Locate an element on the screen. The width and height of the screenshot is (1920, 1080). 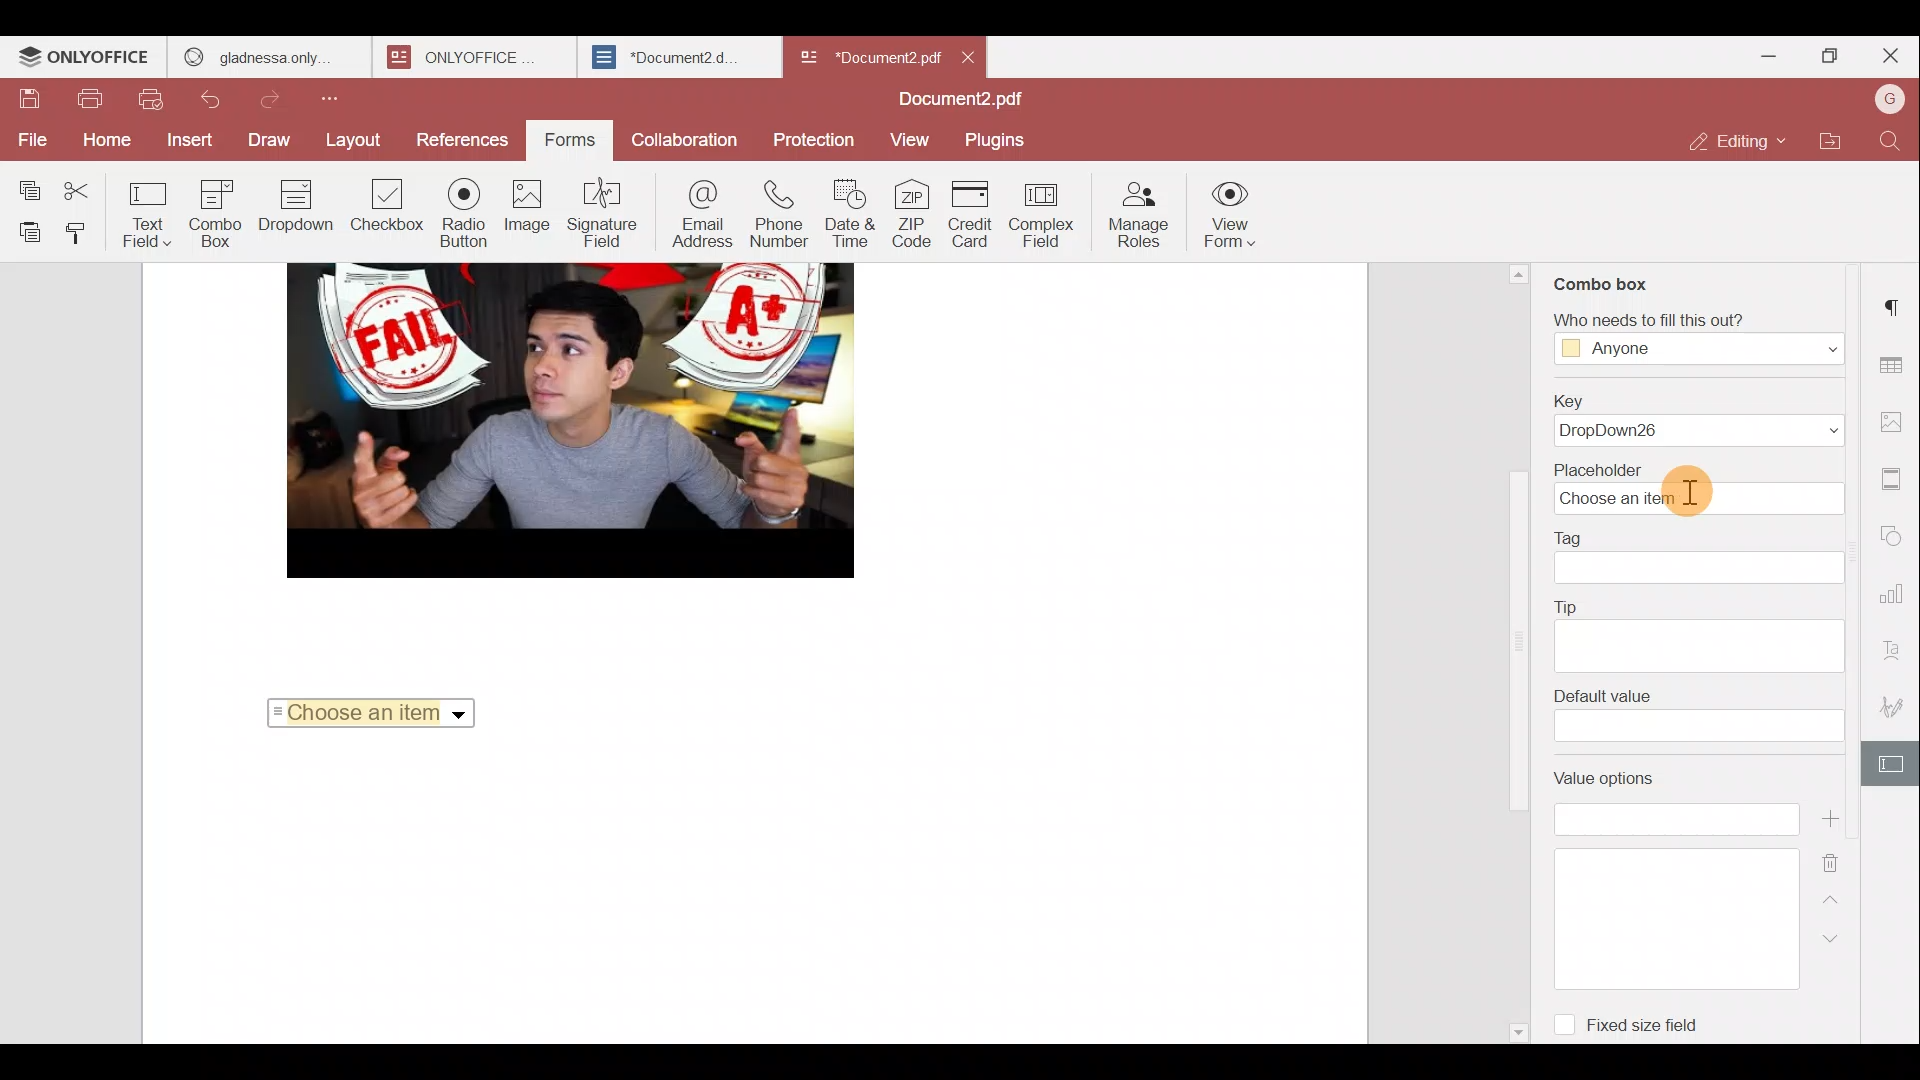
Close is located at coordinates (1890, 56).